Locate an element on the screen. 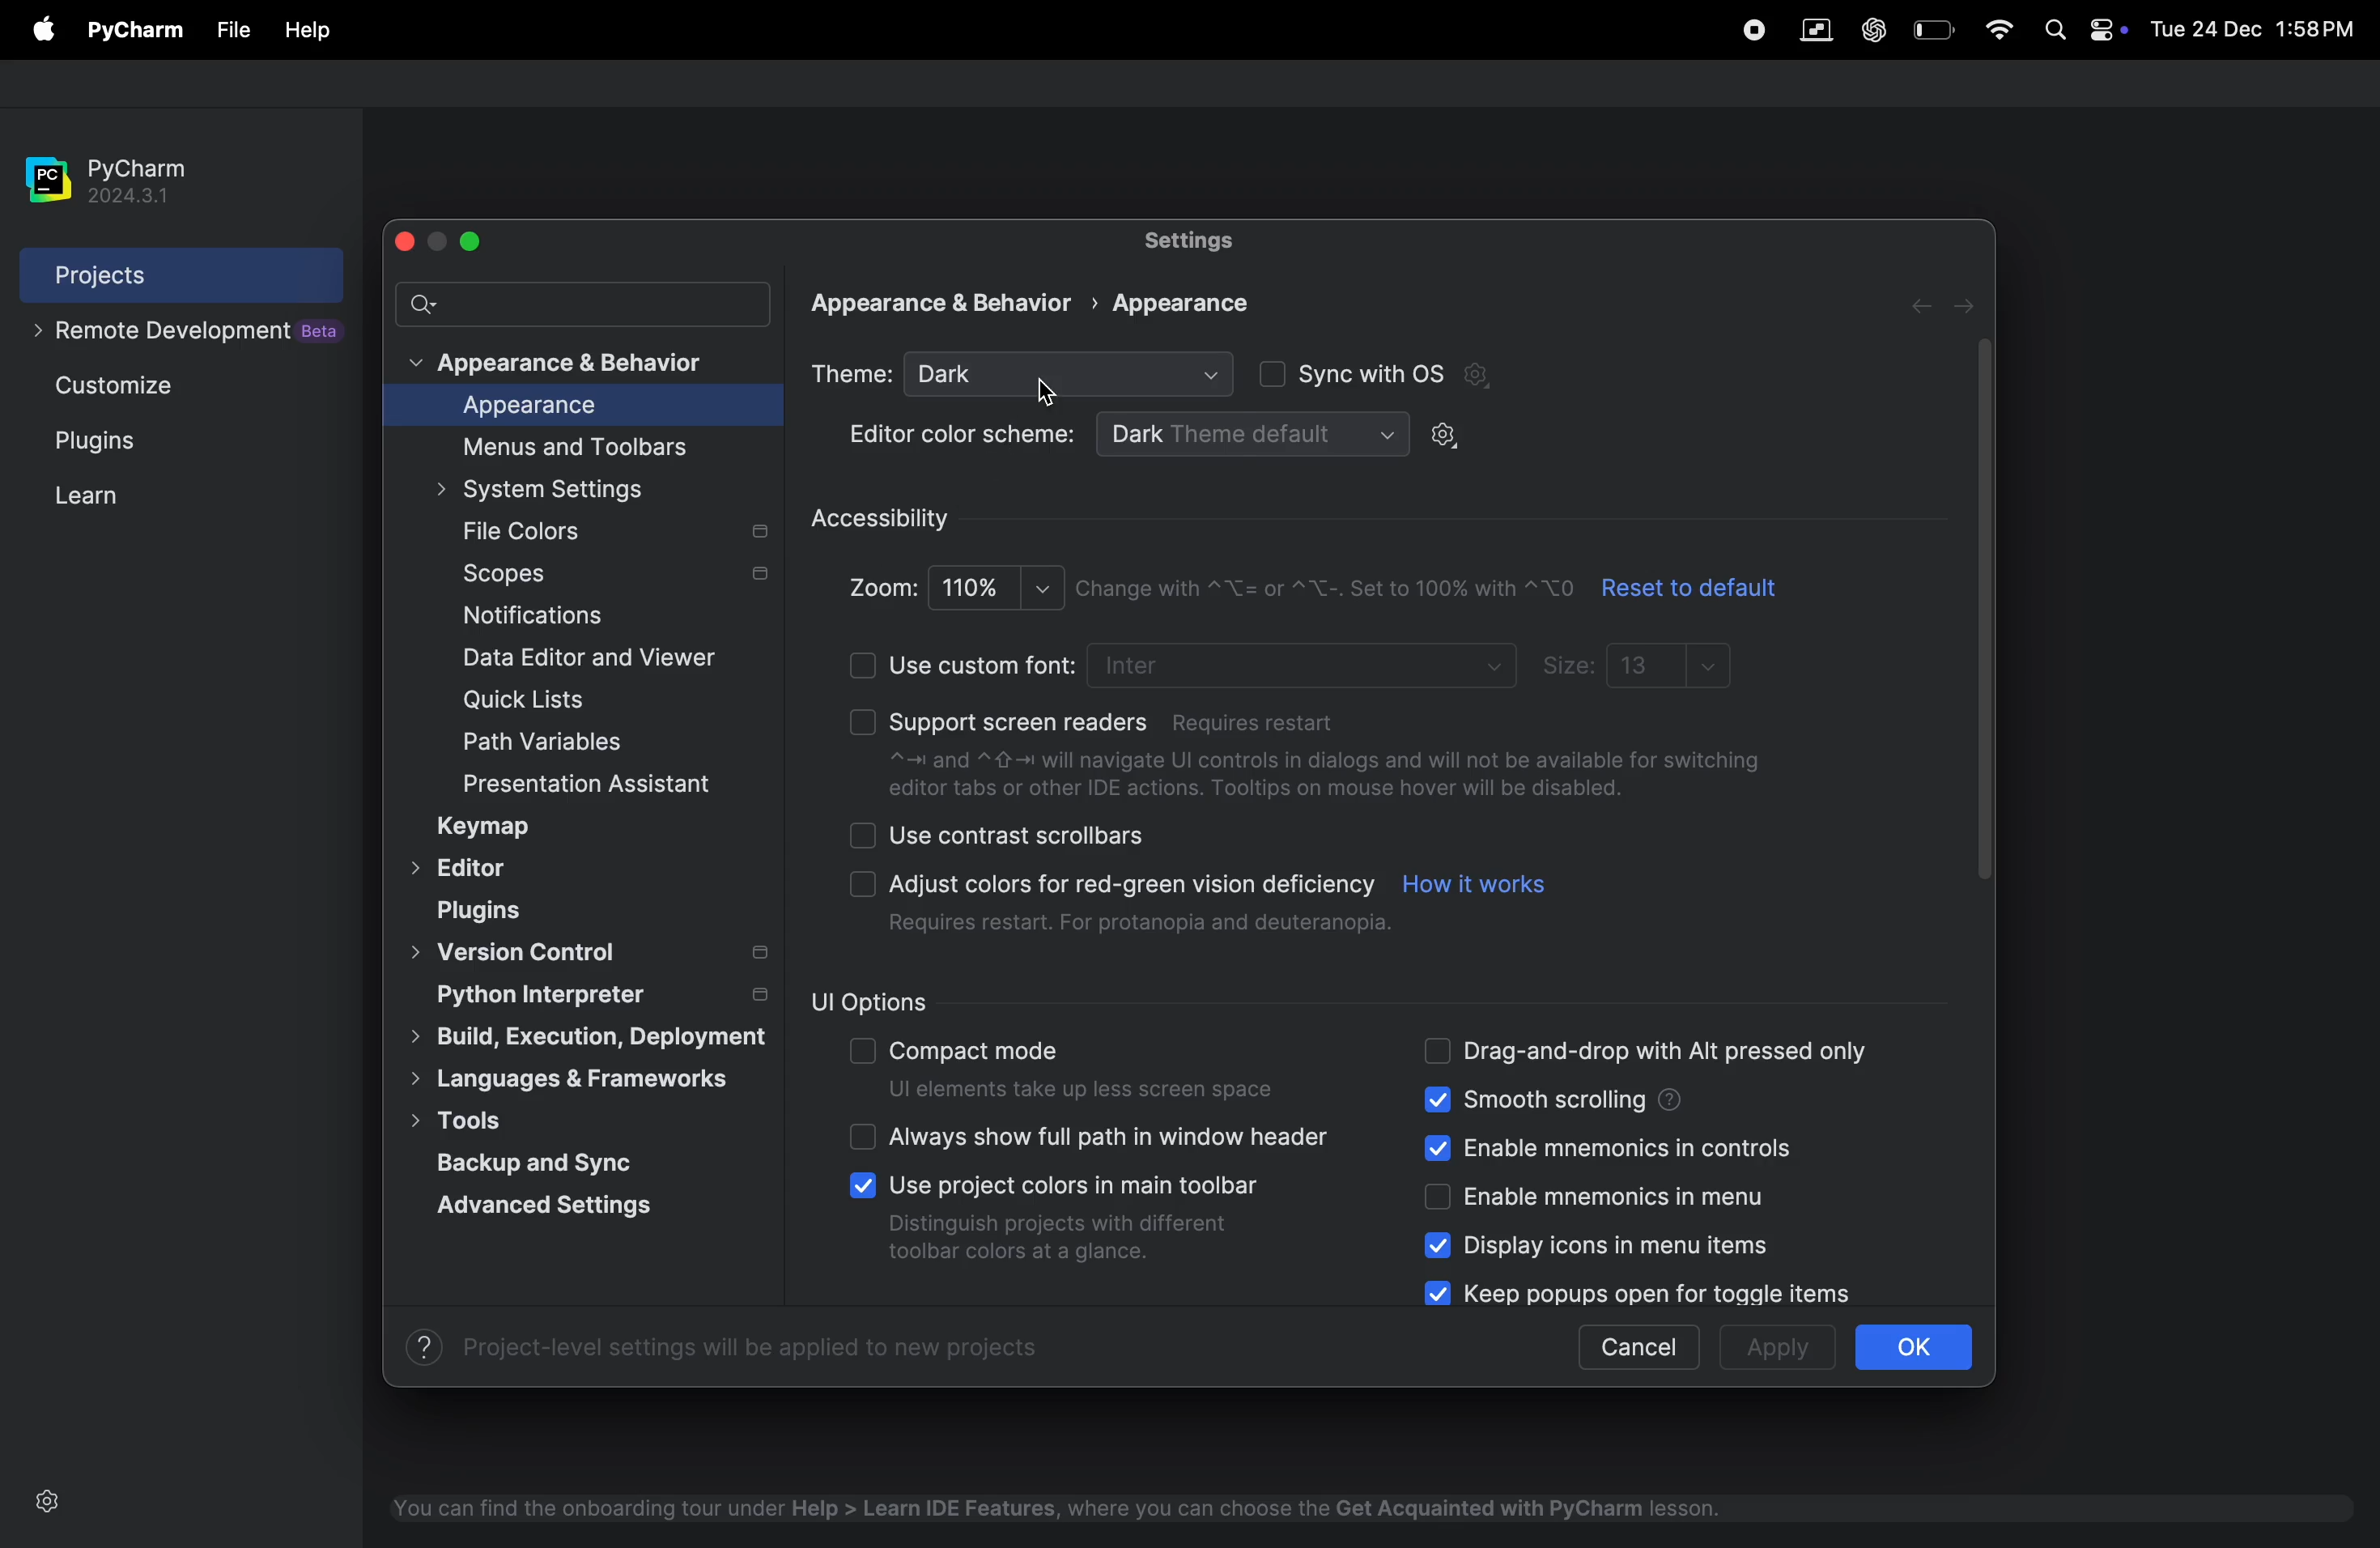  Appearance & Behavior  is located at coordinates (948, 302).